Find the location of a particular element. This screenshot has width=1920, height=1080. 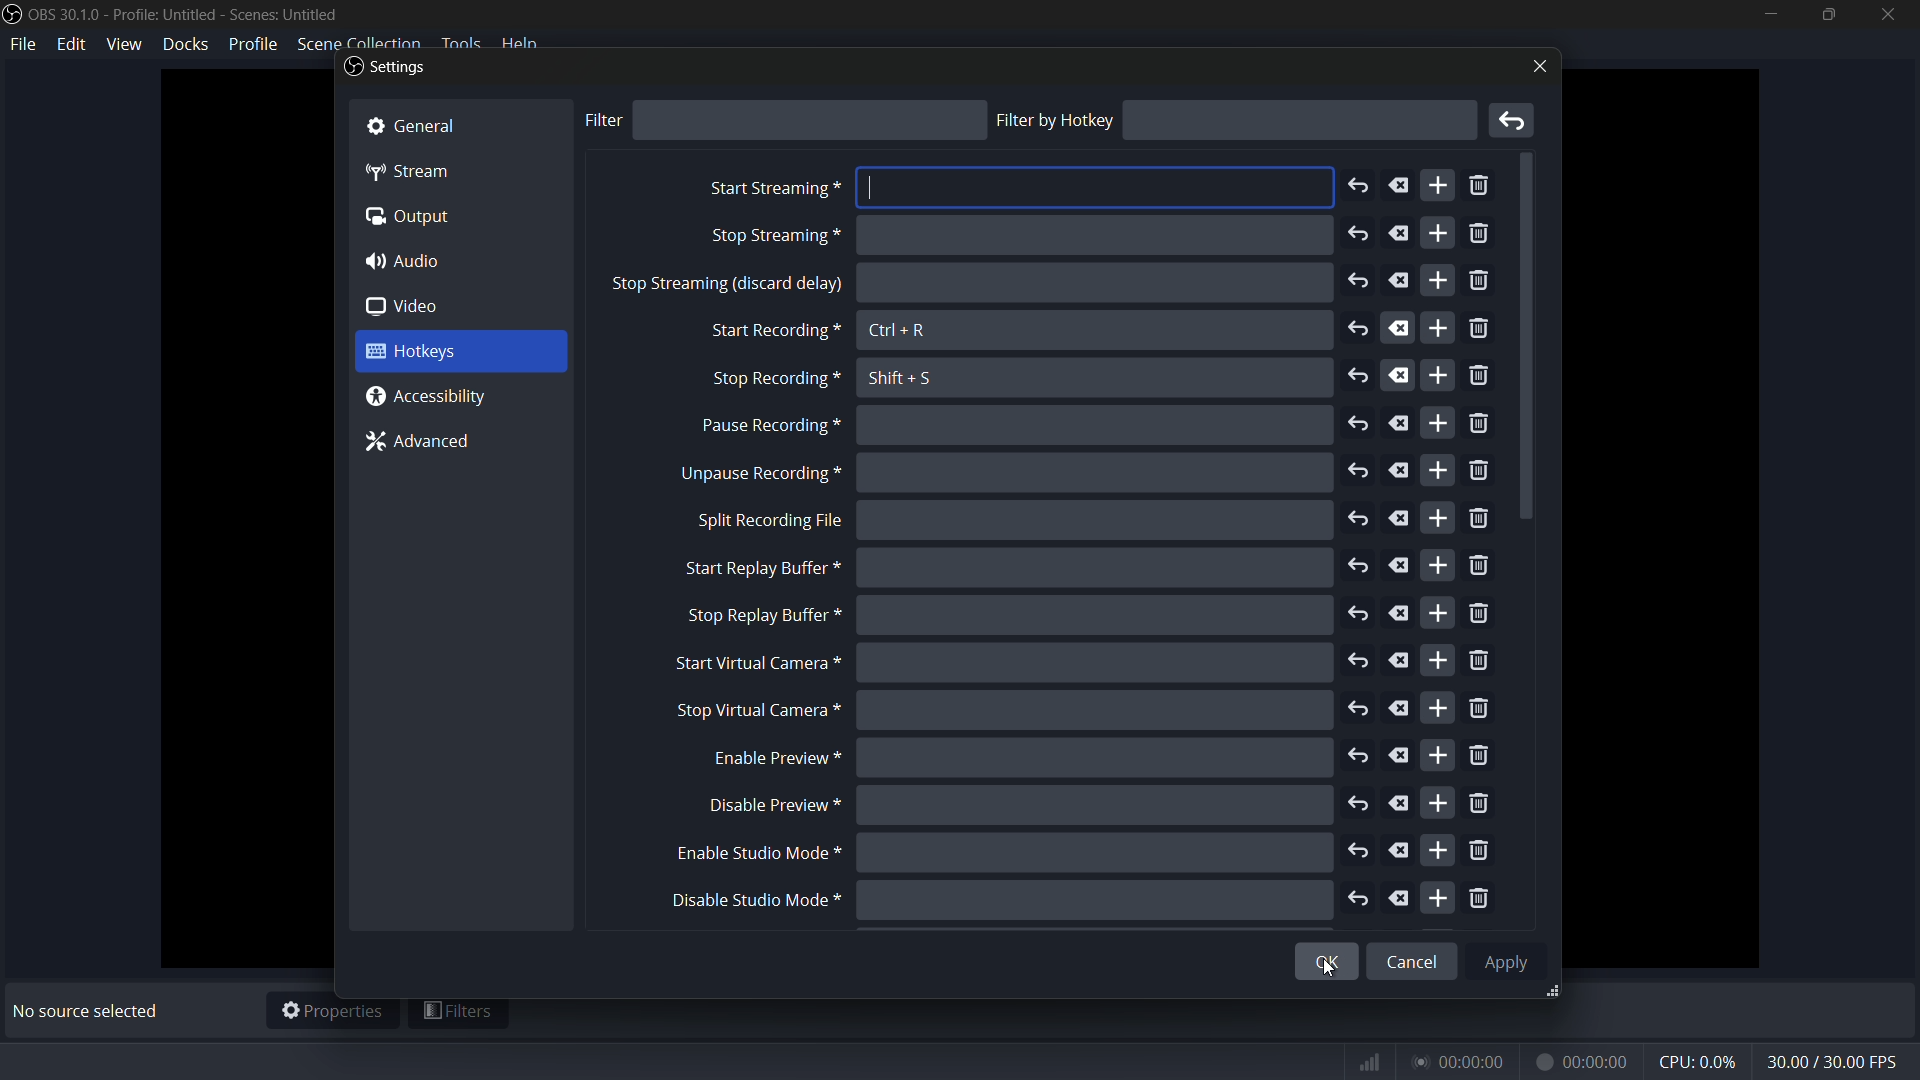

delete is located at coordinates (1400, 757).